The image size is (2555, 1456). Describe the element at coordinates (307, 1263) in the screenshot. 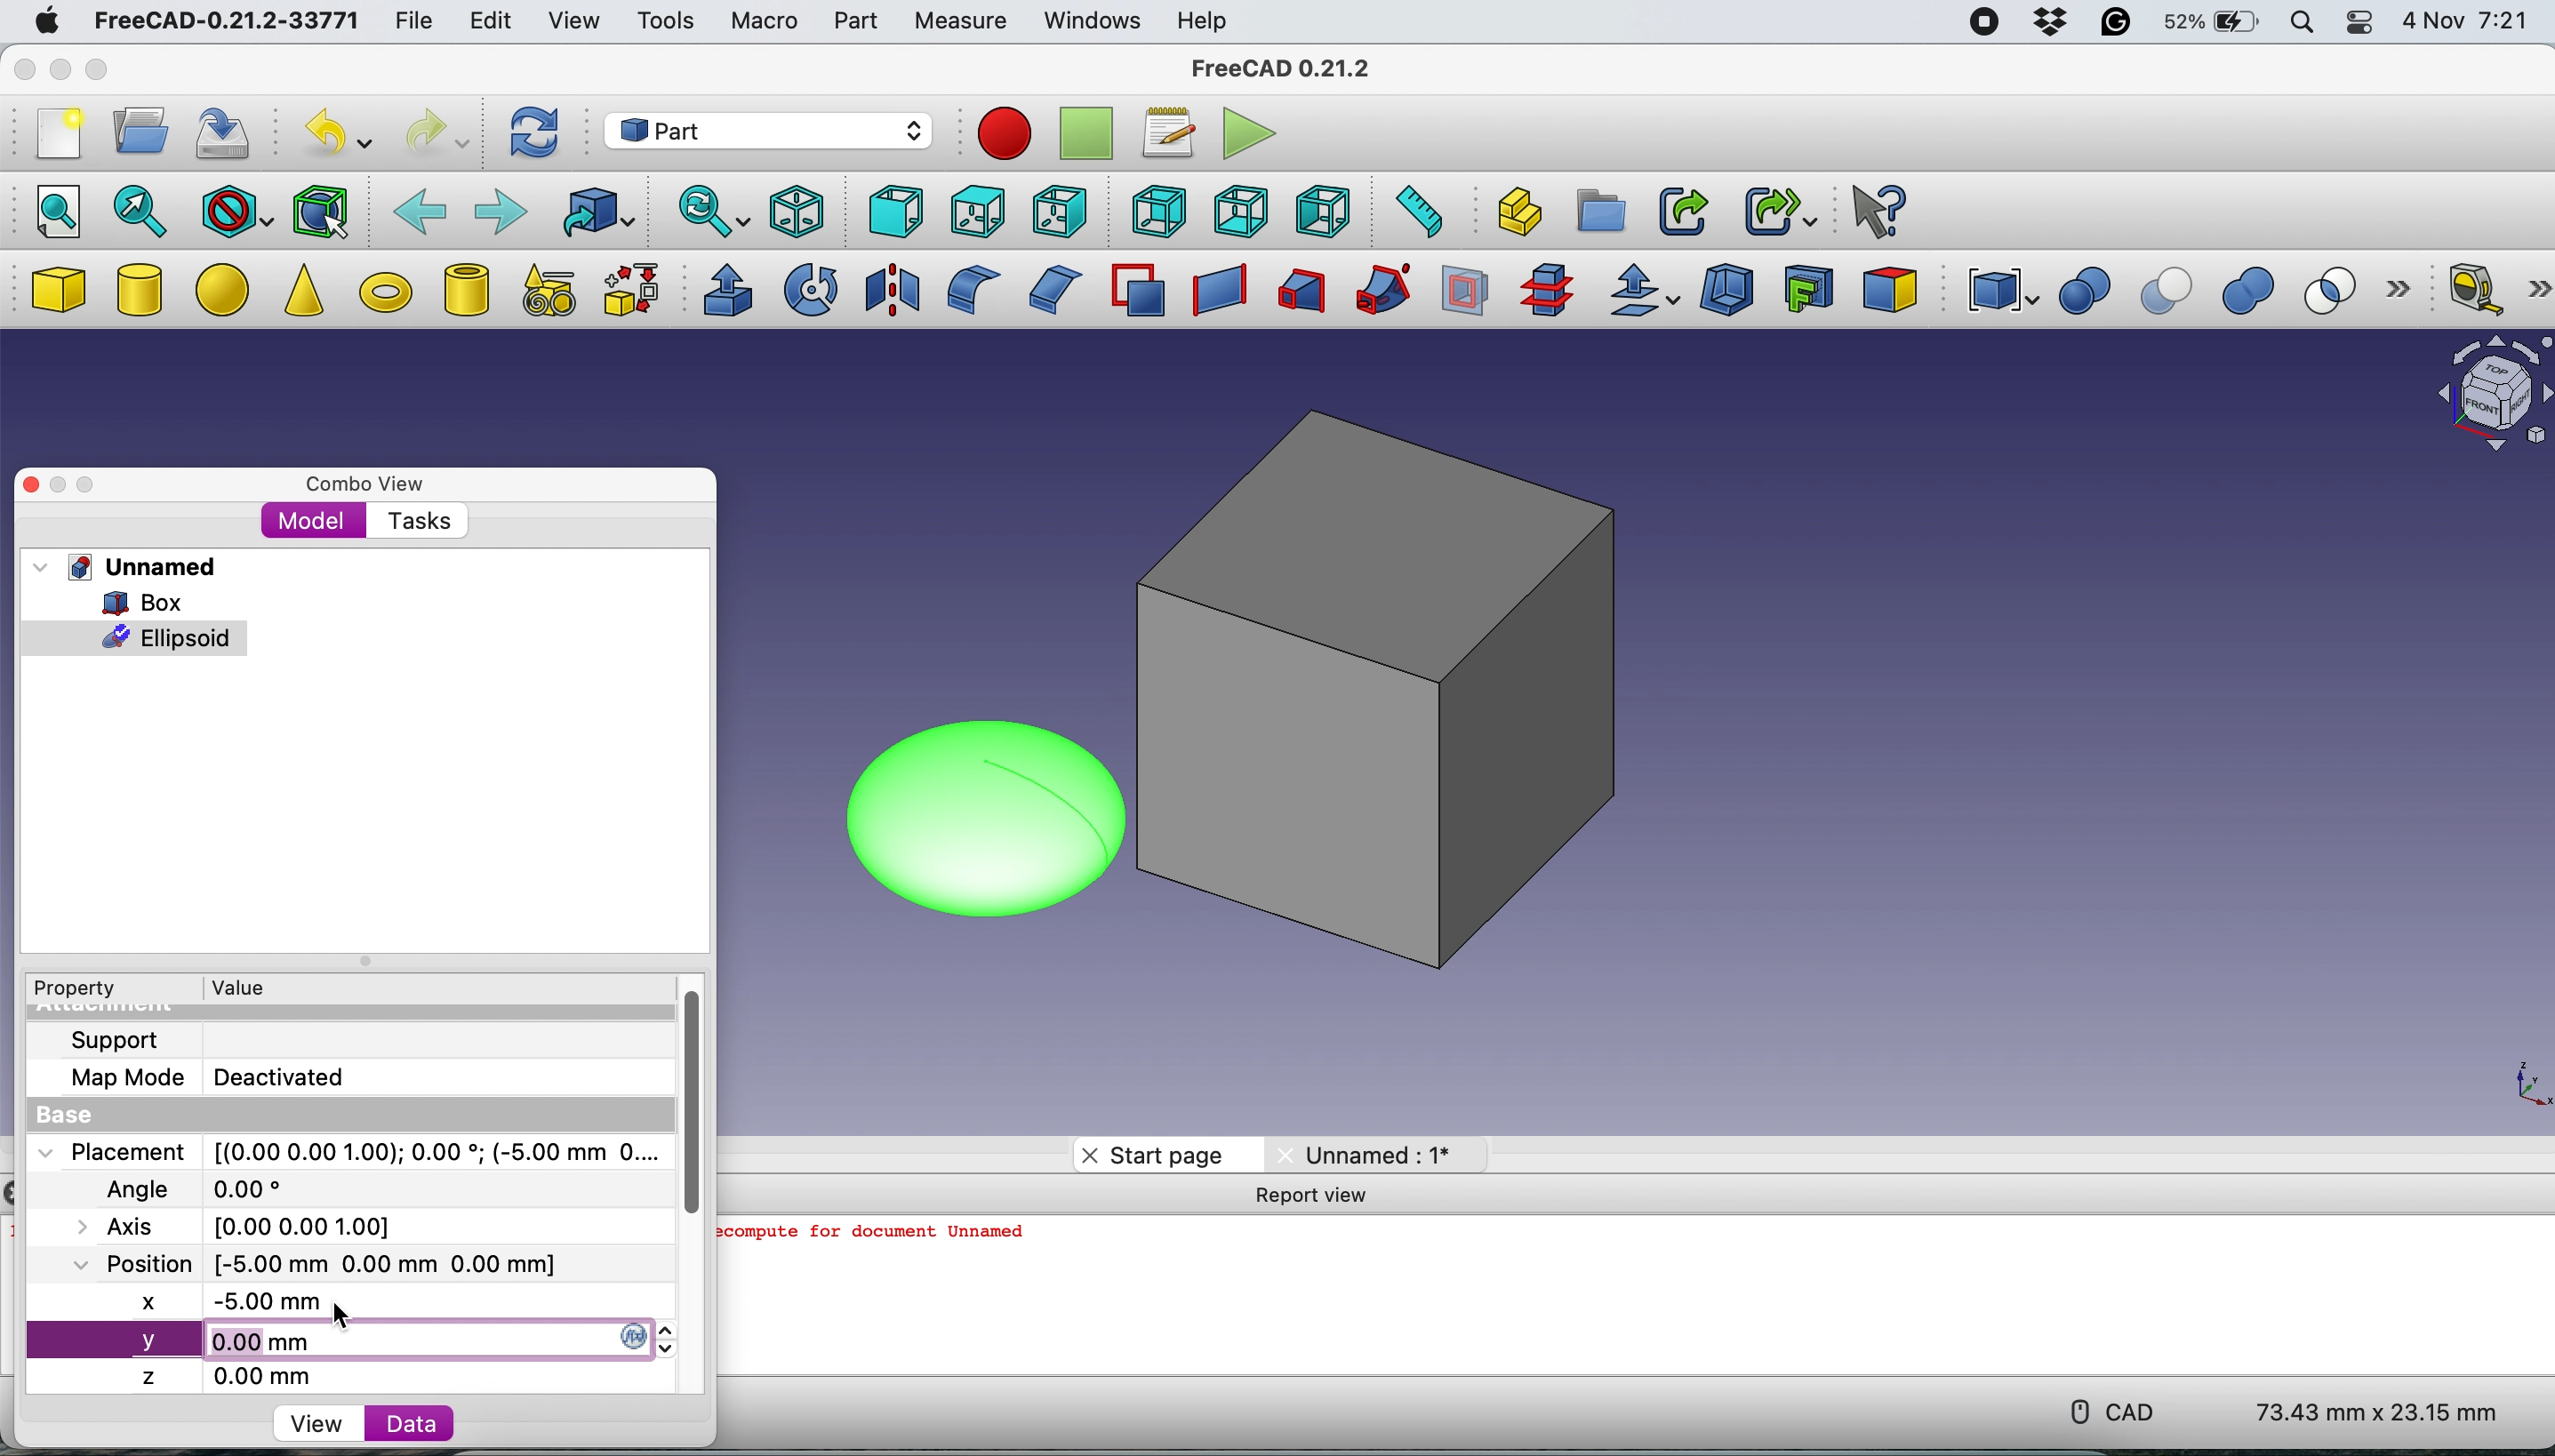

I see `Position [-5.00 mm 0.00 mm 0.00 mm]` at that location.